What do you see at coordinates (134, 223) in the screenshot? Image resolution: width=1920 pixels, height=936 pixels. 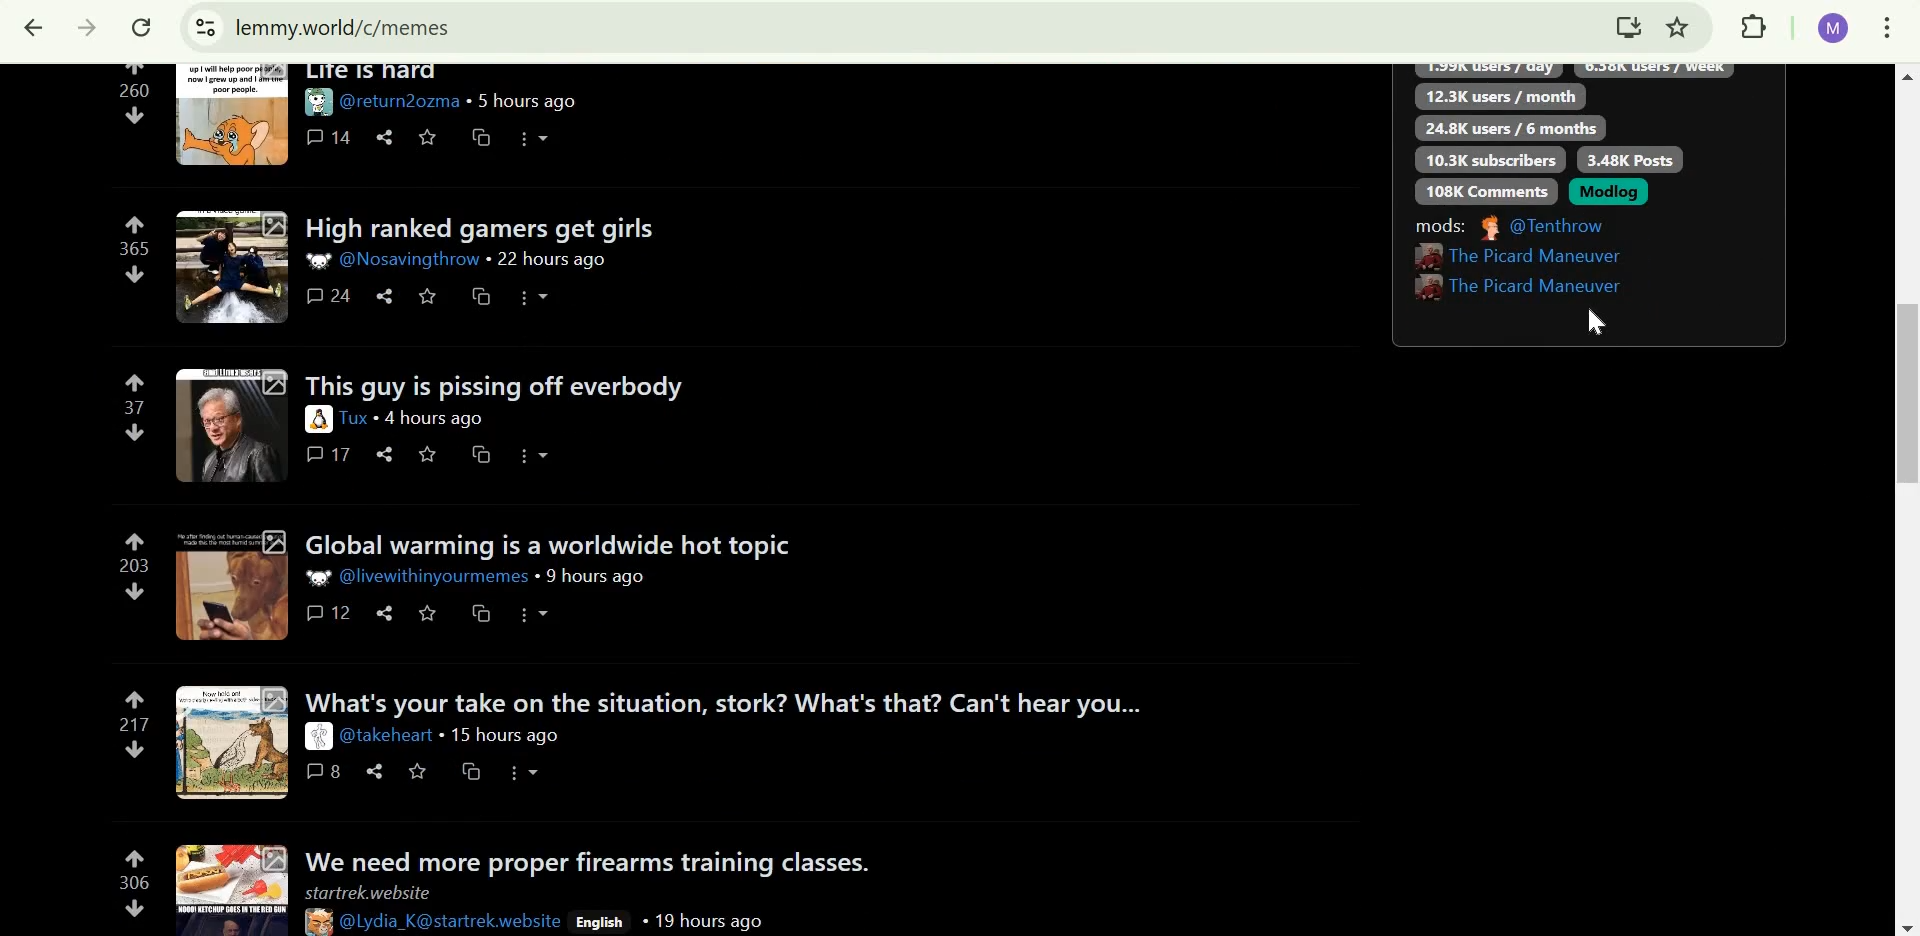 I see `upvote` at bounding box center [134, 223].